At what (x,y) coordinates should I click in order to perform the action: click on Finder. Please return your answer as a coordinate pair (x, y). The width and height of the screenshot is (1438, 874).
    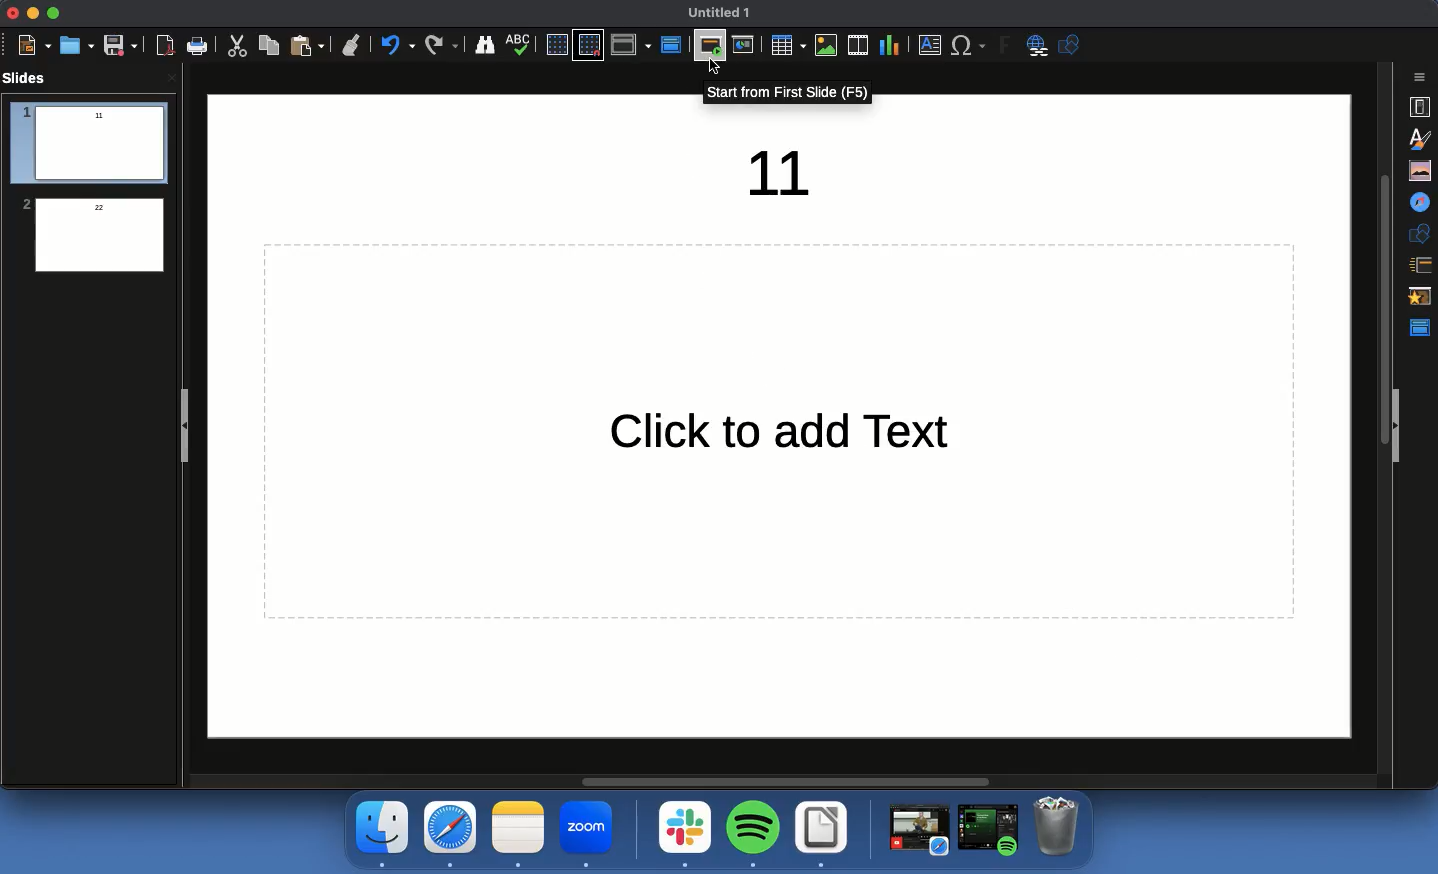
    Looking at the image, I should click on (485, 45).